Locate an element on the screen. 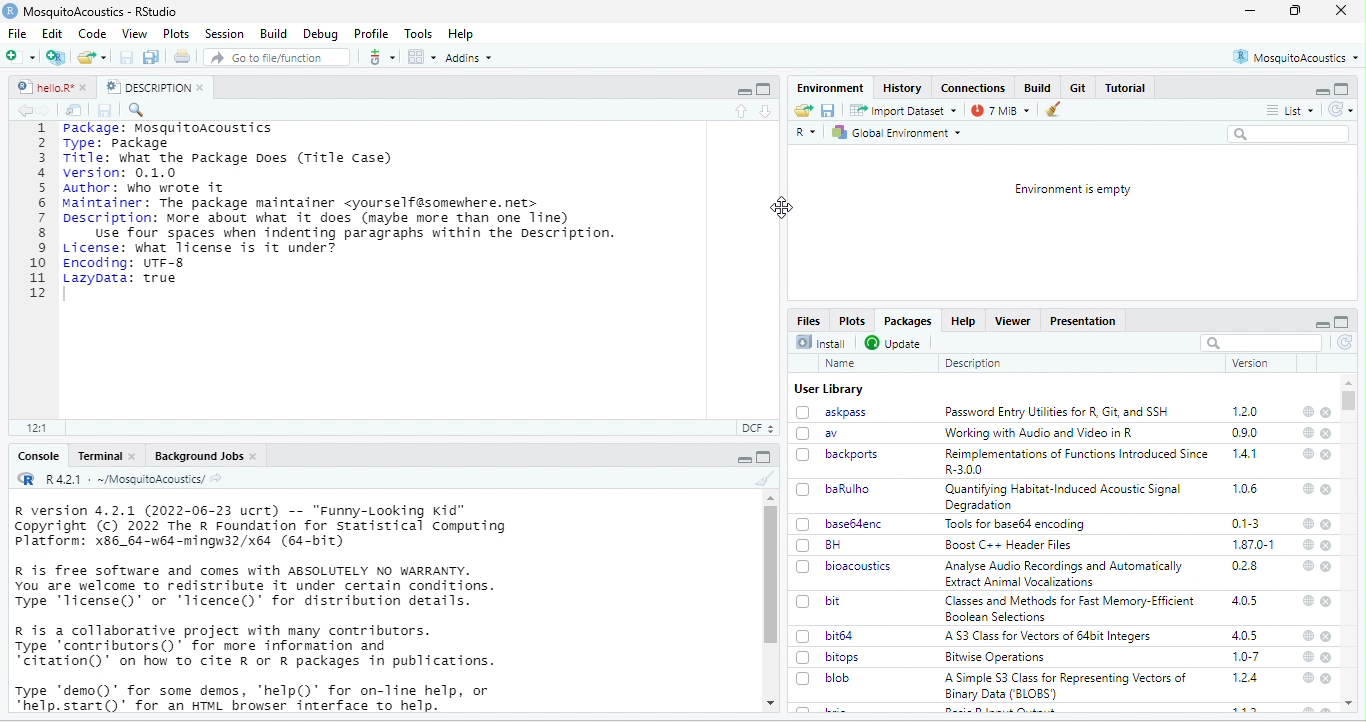 The height and width of the screenshot is (722, 1366). BH is located at coordinates (820, 545).